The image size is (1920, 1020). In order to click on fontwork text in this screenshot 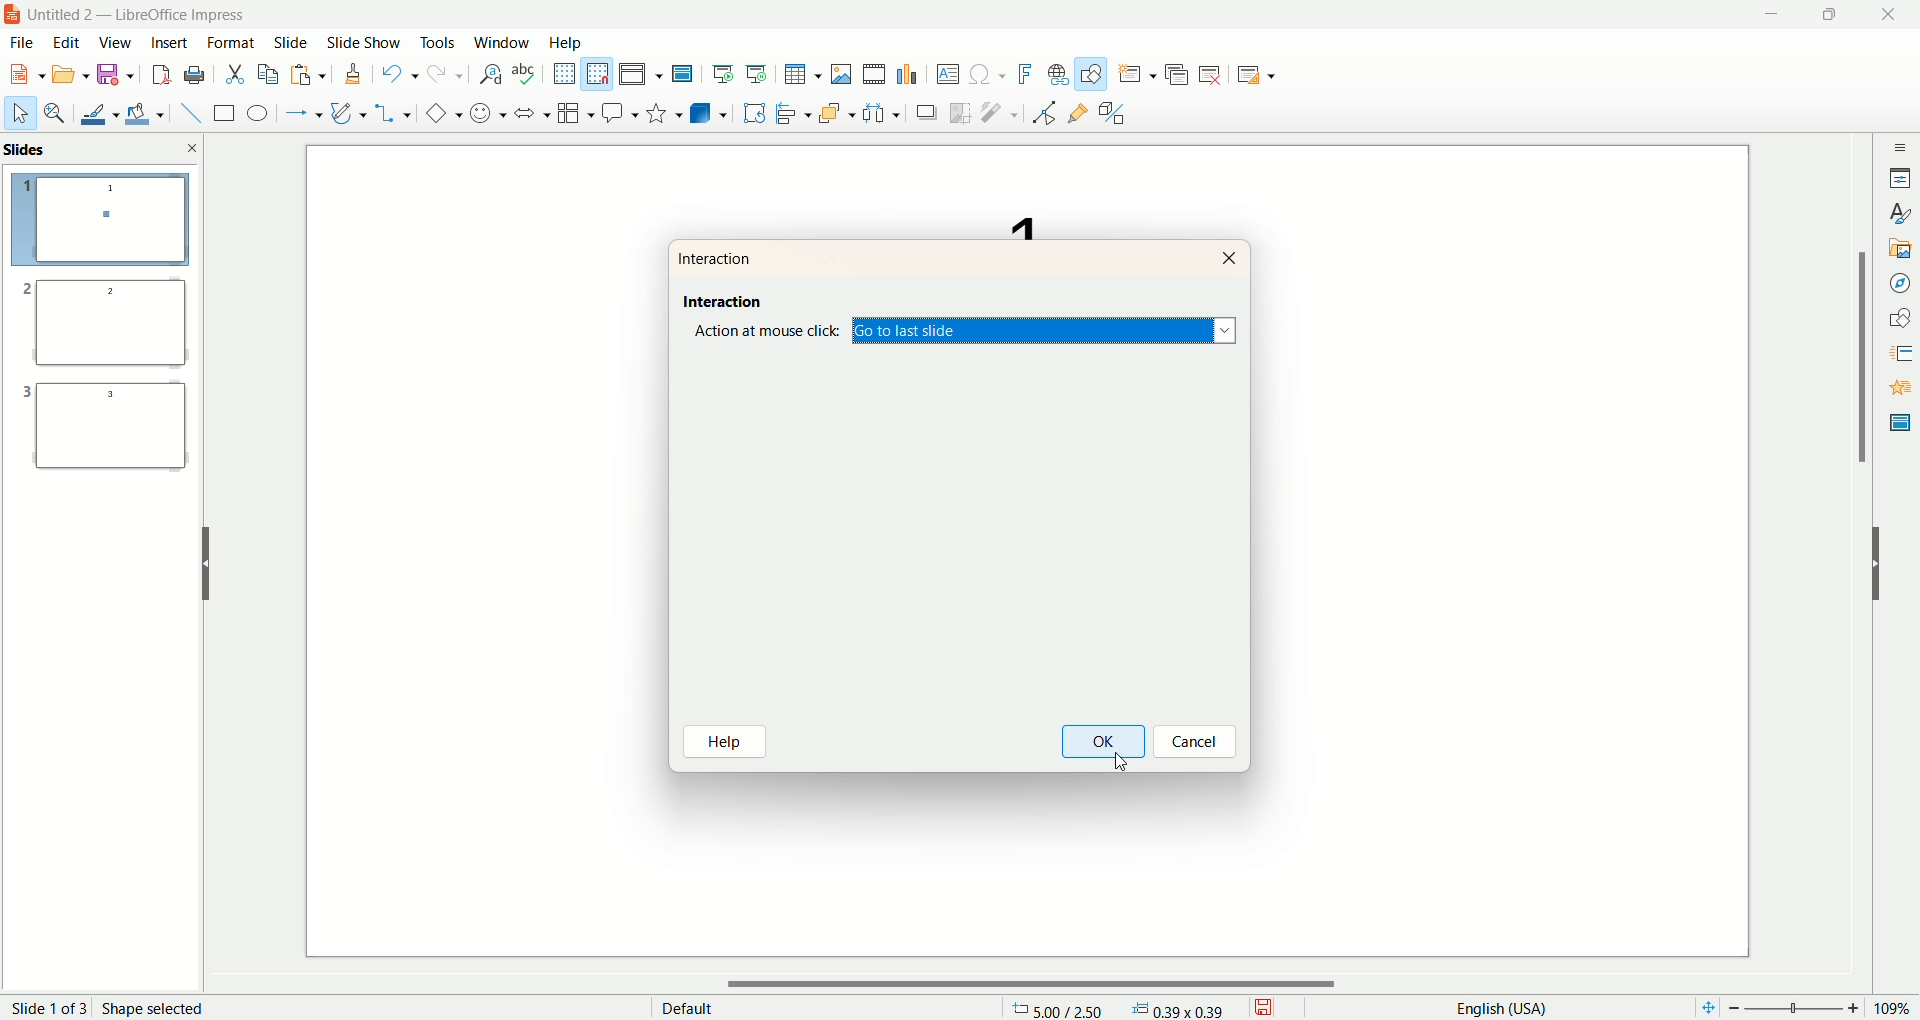, I will do `click(1022, 72)`.